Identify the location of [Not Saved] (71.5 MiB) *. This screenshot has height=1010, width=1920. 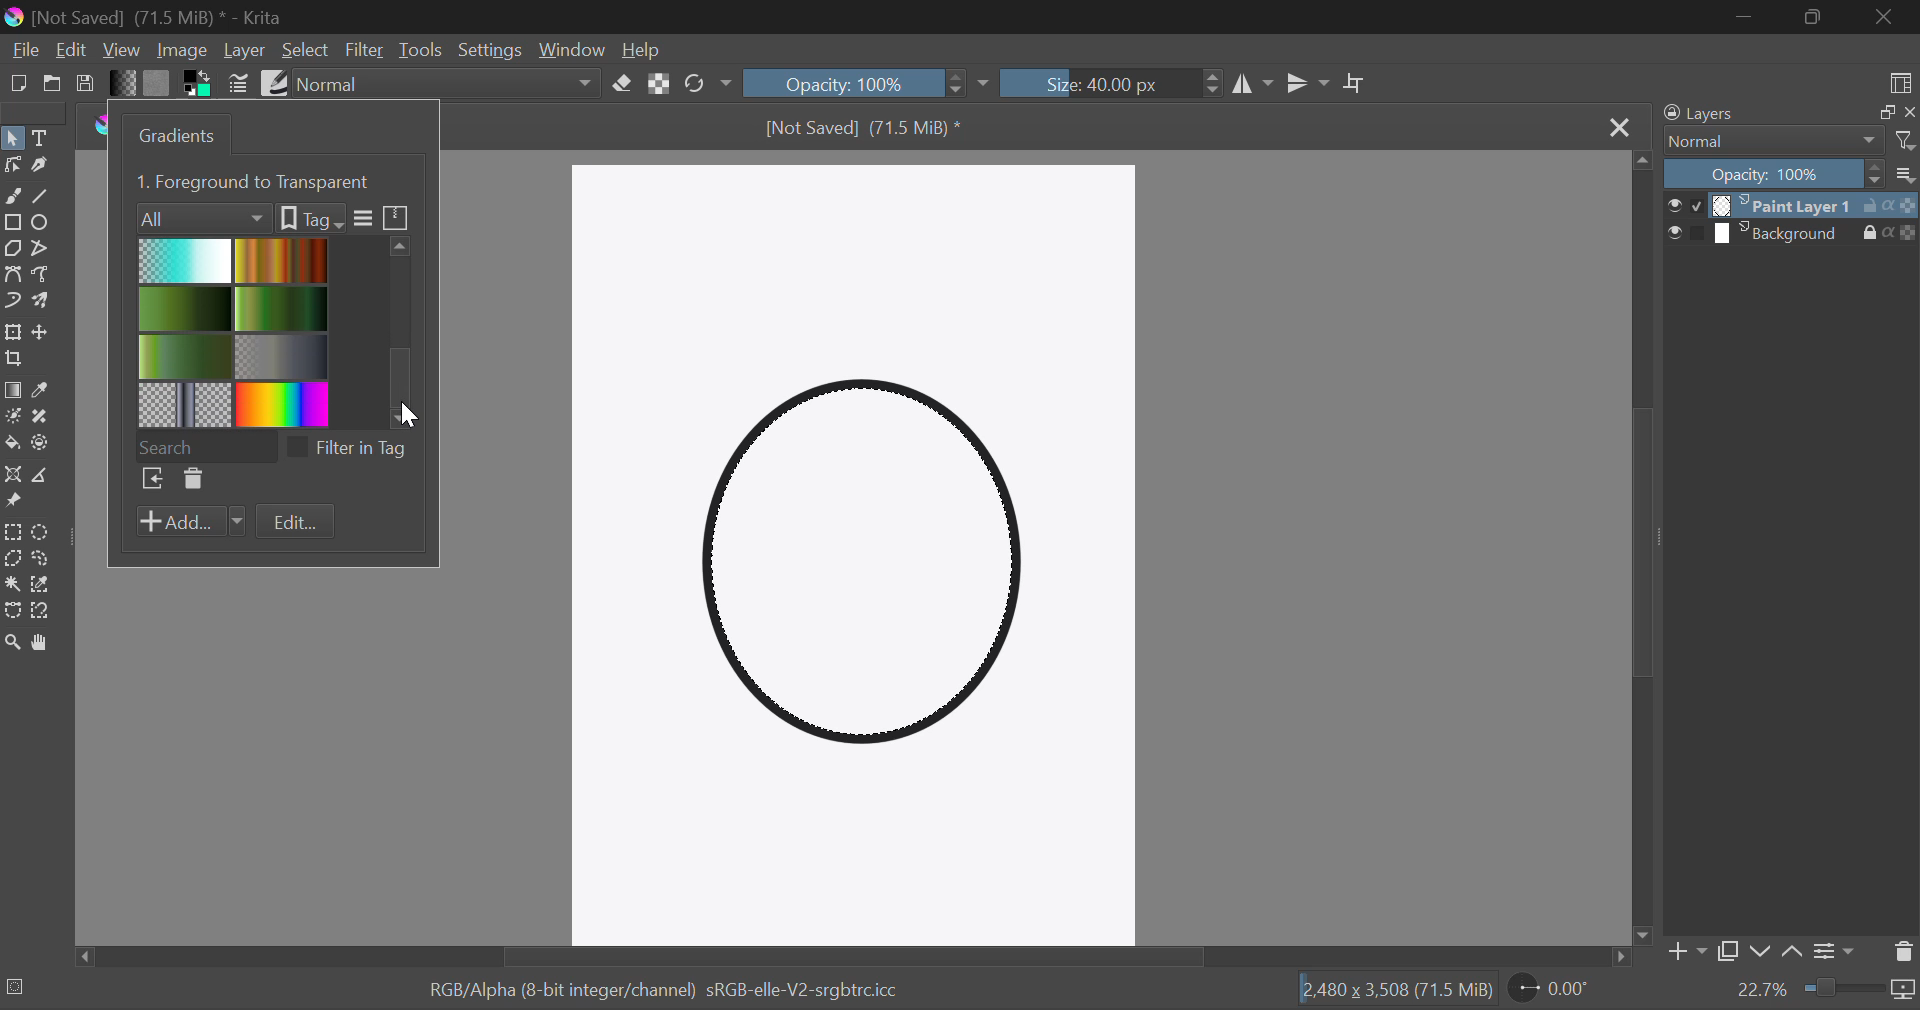
(863, 129).